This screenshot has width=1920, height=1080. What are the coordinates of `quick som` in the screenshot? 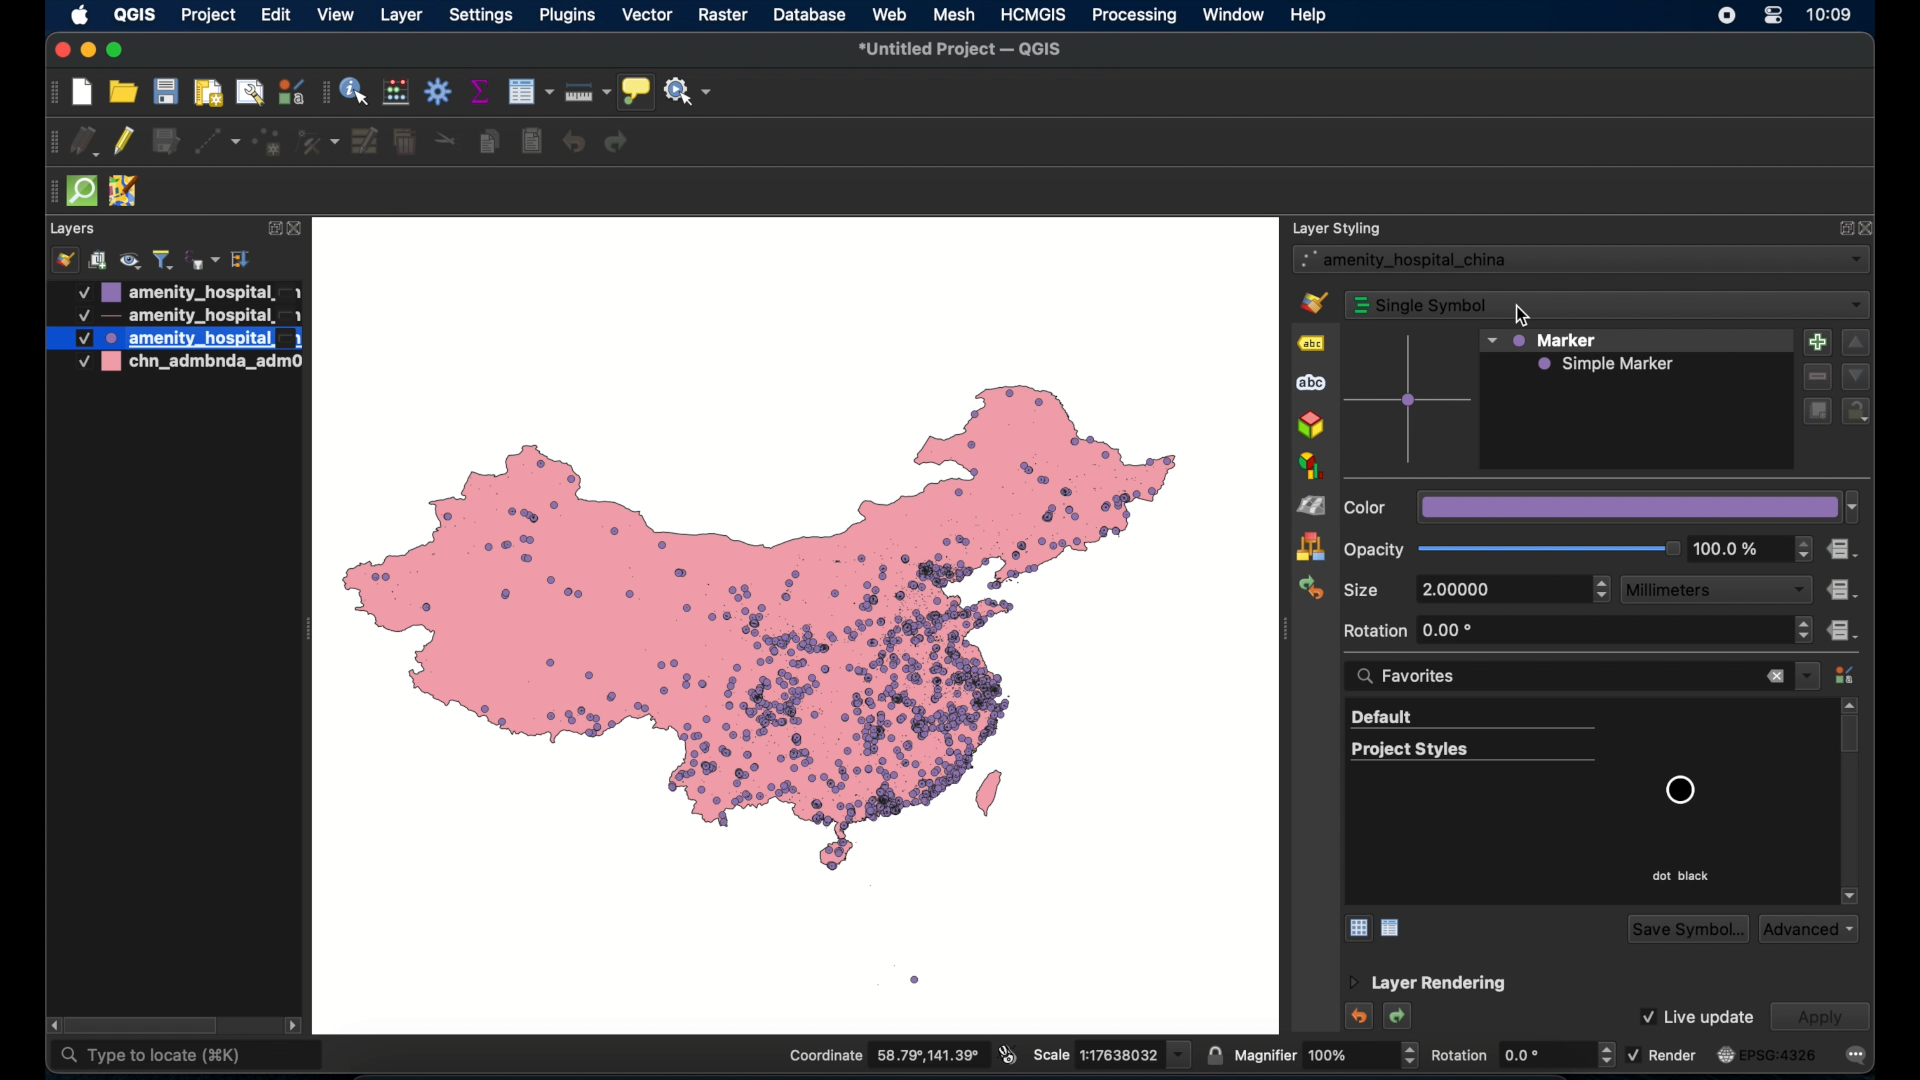 It's located at (84, 192).